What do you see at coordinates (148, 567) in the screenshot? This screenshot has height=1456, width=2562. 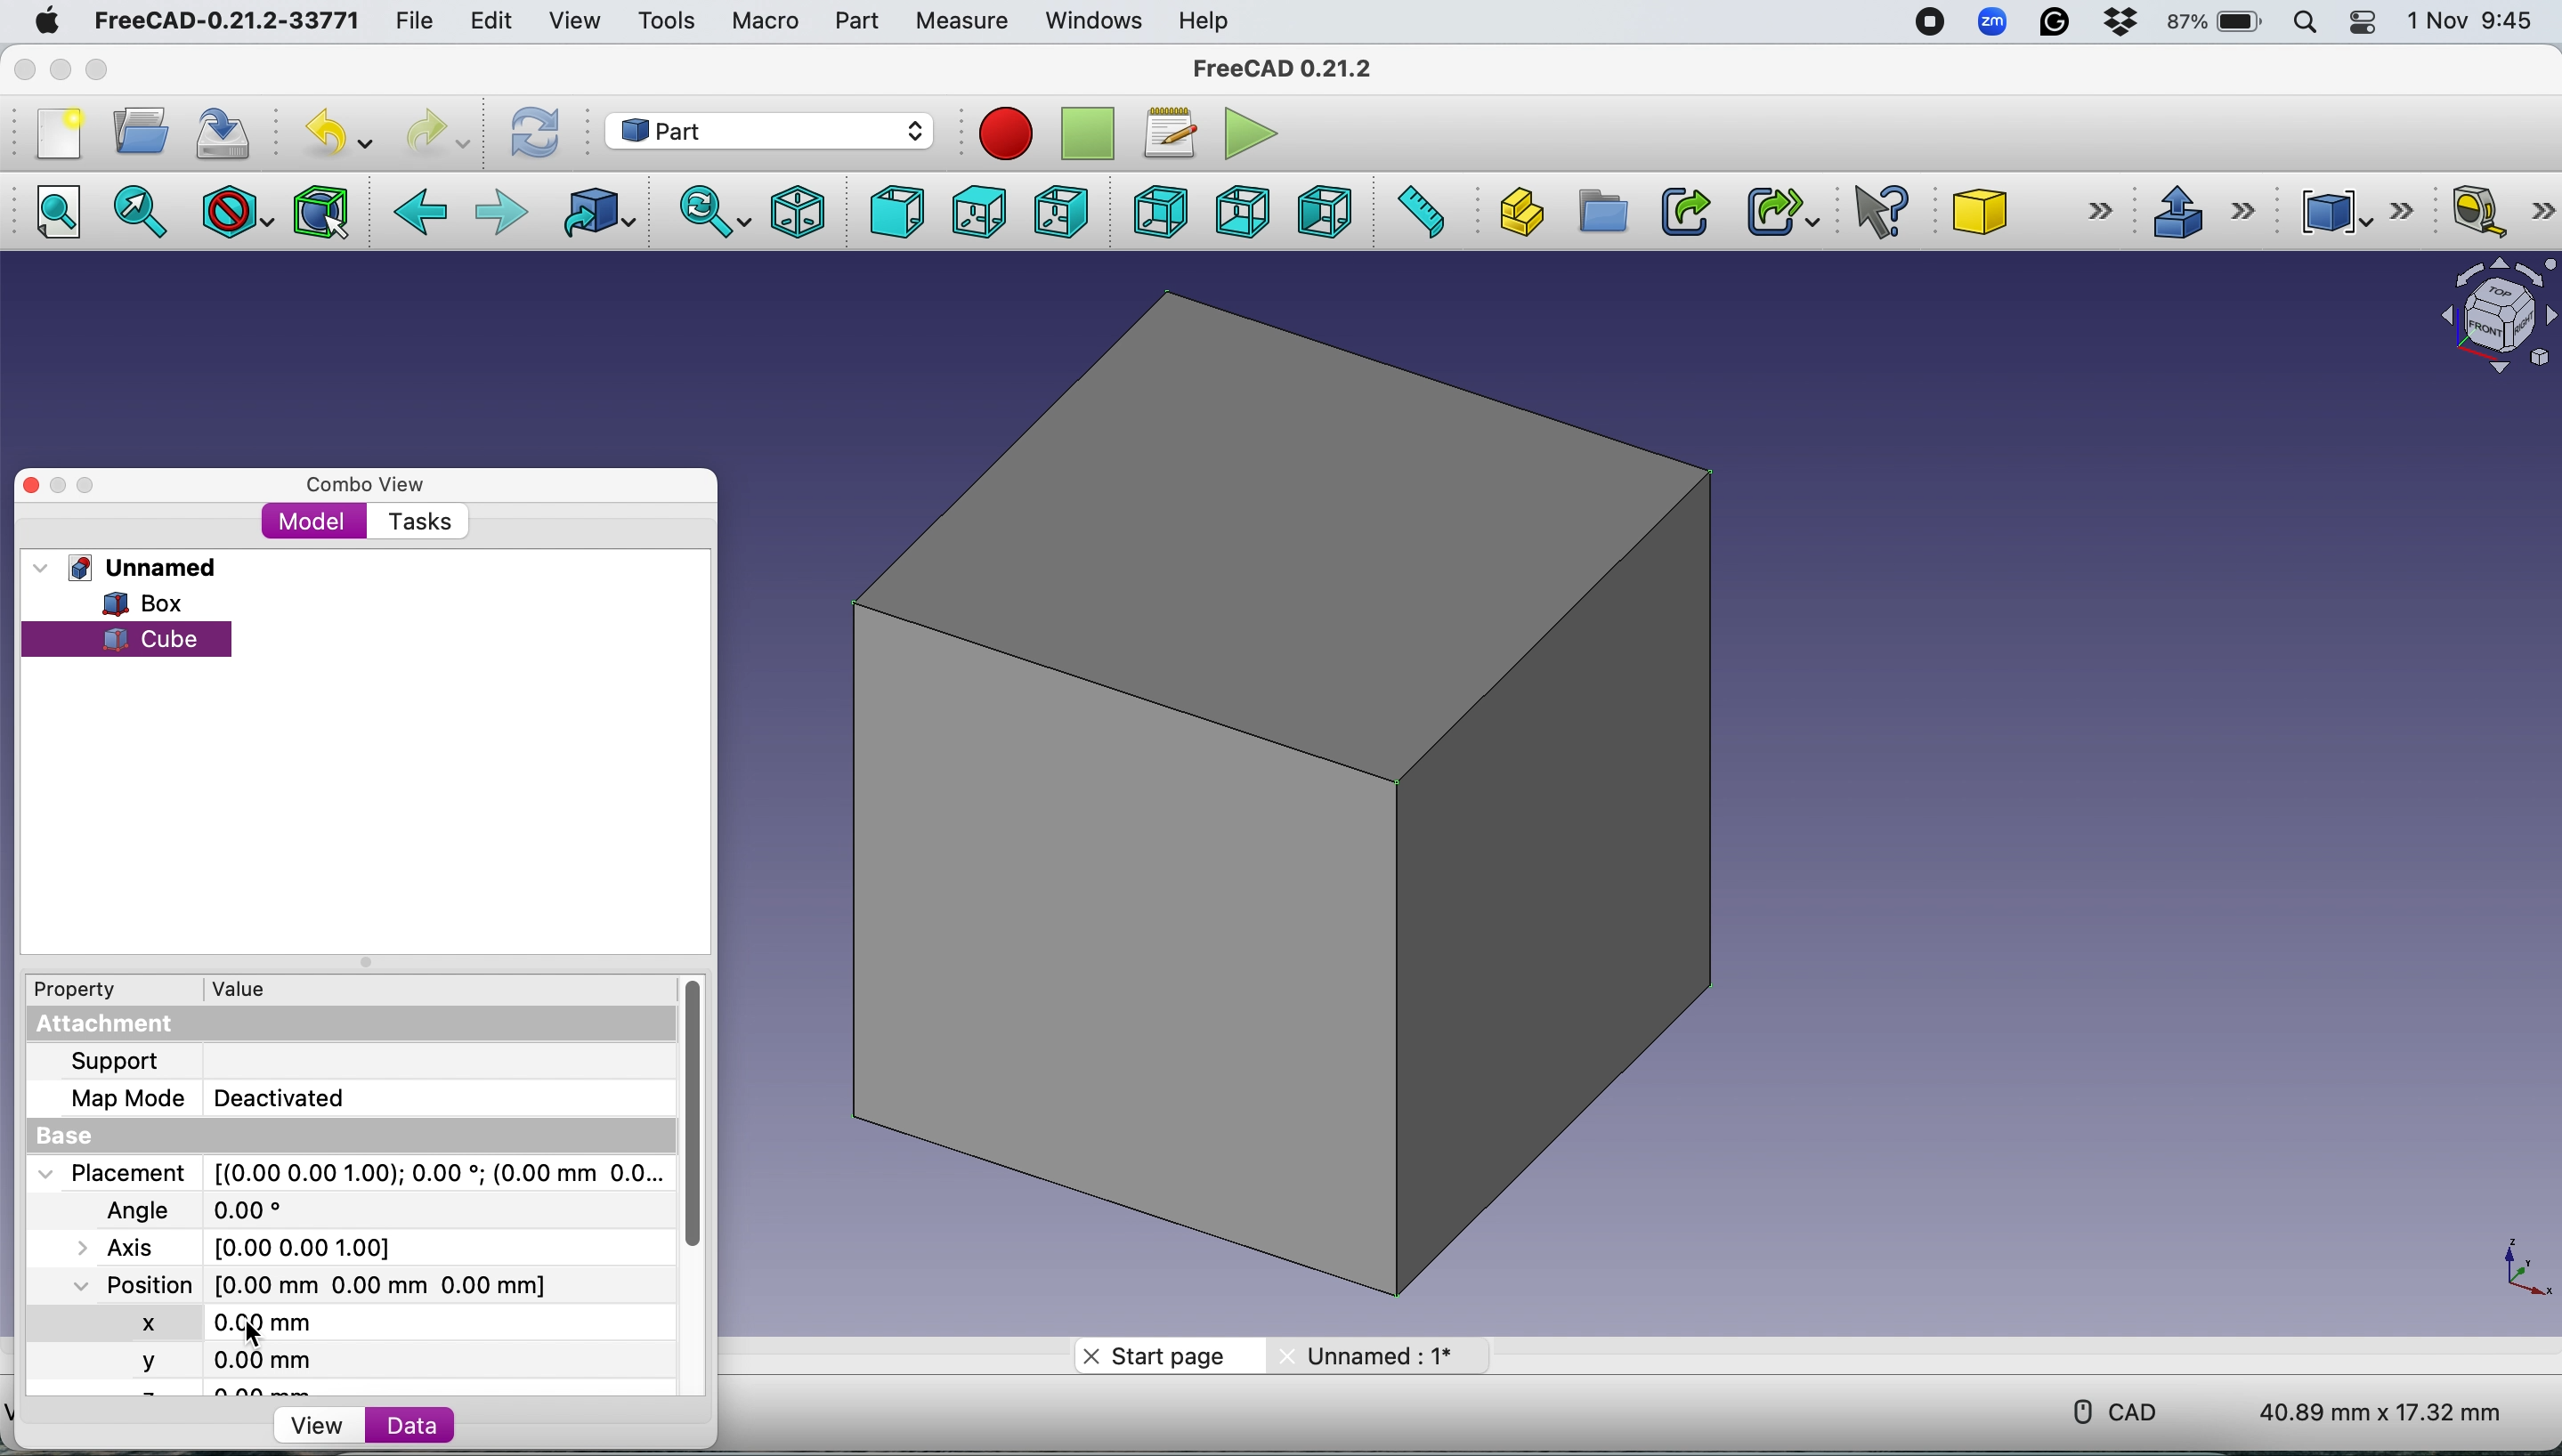 I see `Unnamed` at bounding box center [148, 567].